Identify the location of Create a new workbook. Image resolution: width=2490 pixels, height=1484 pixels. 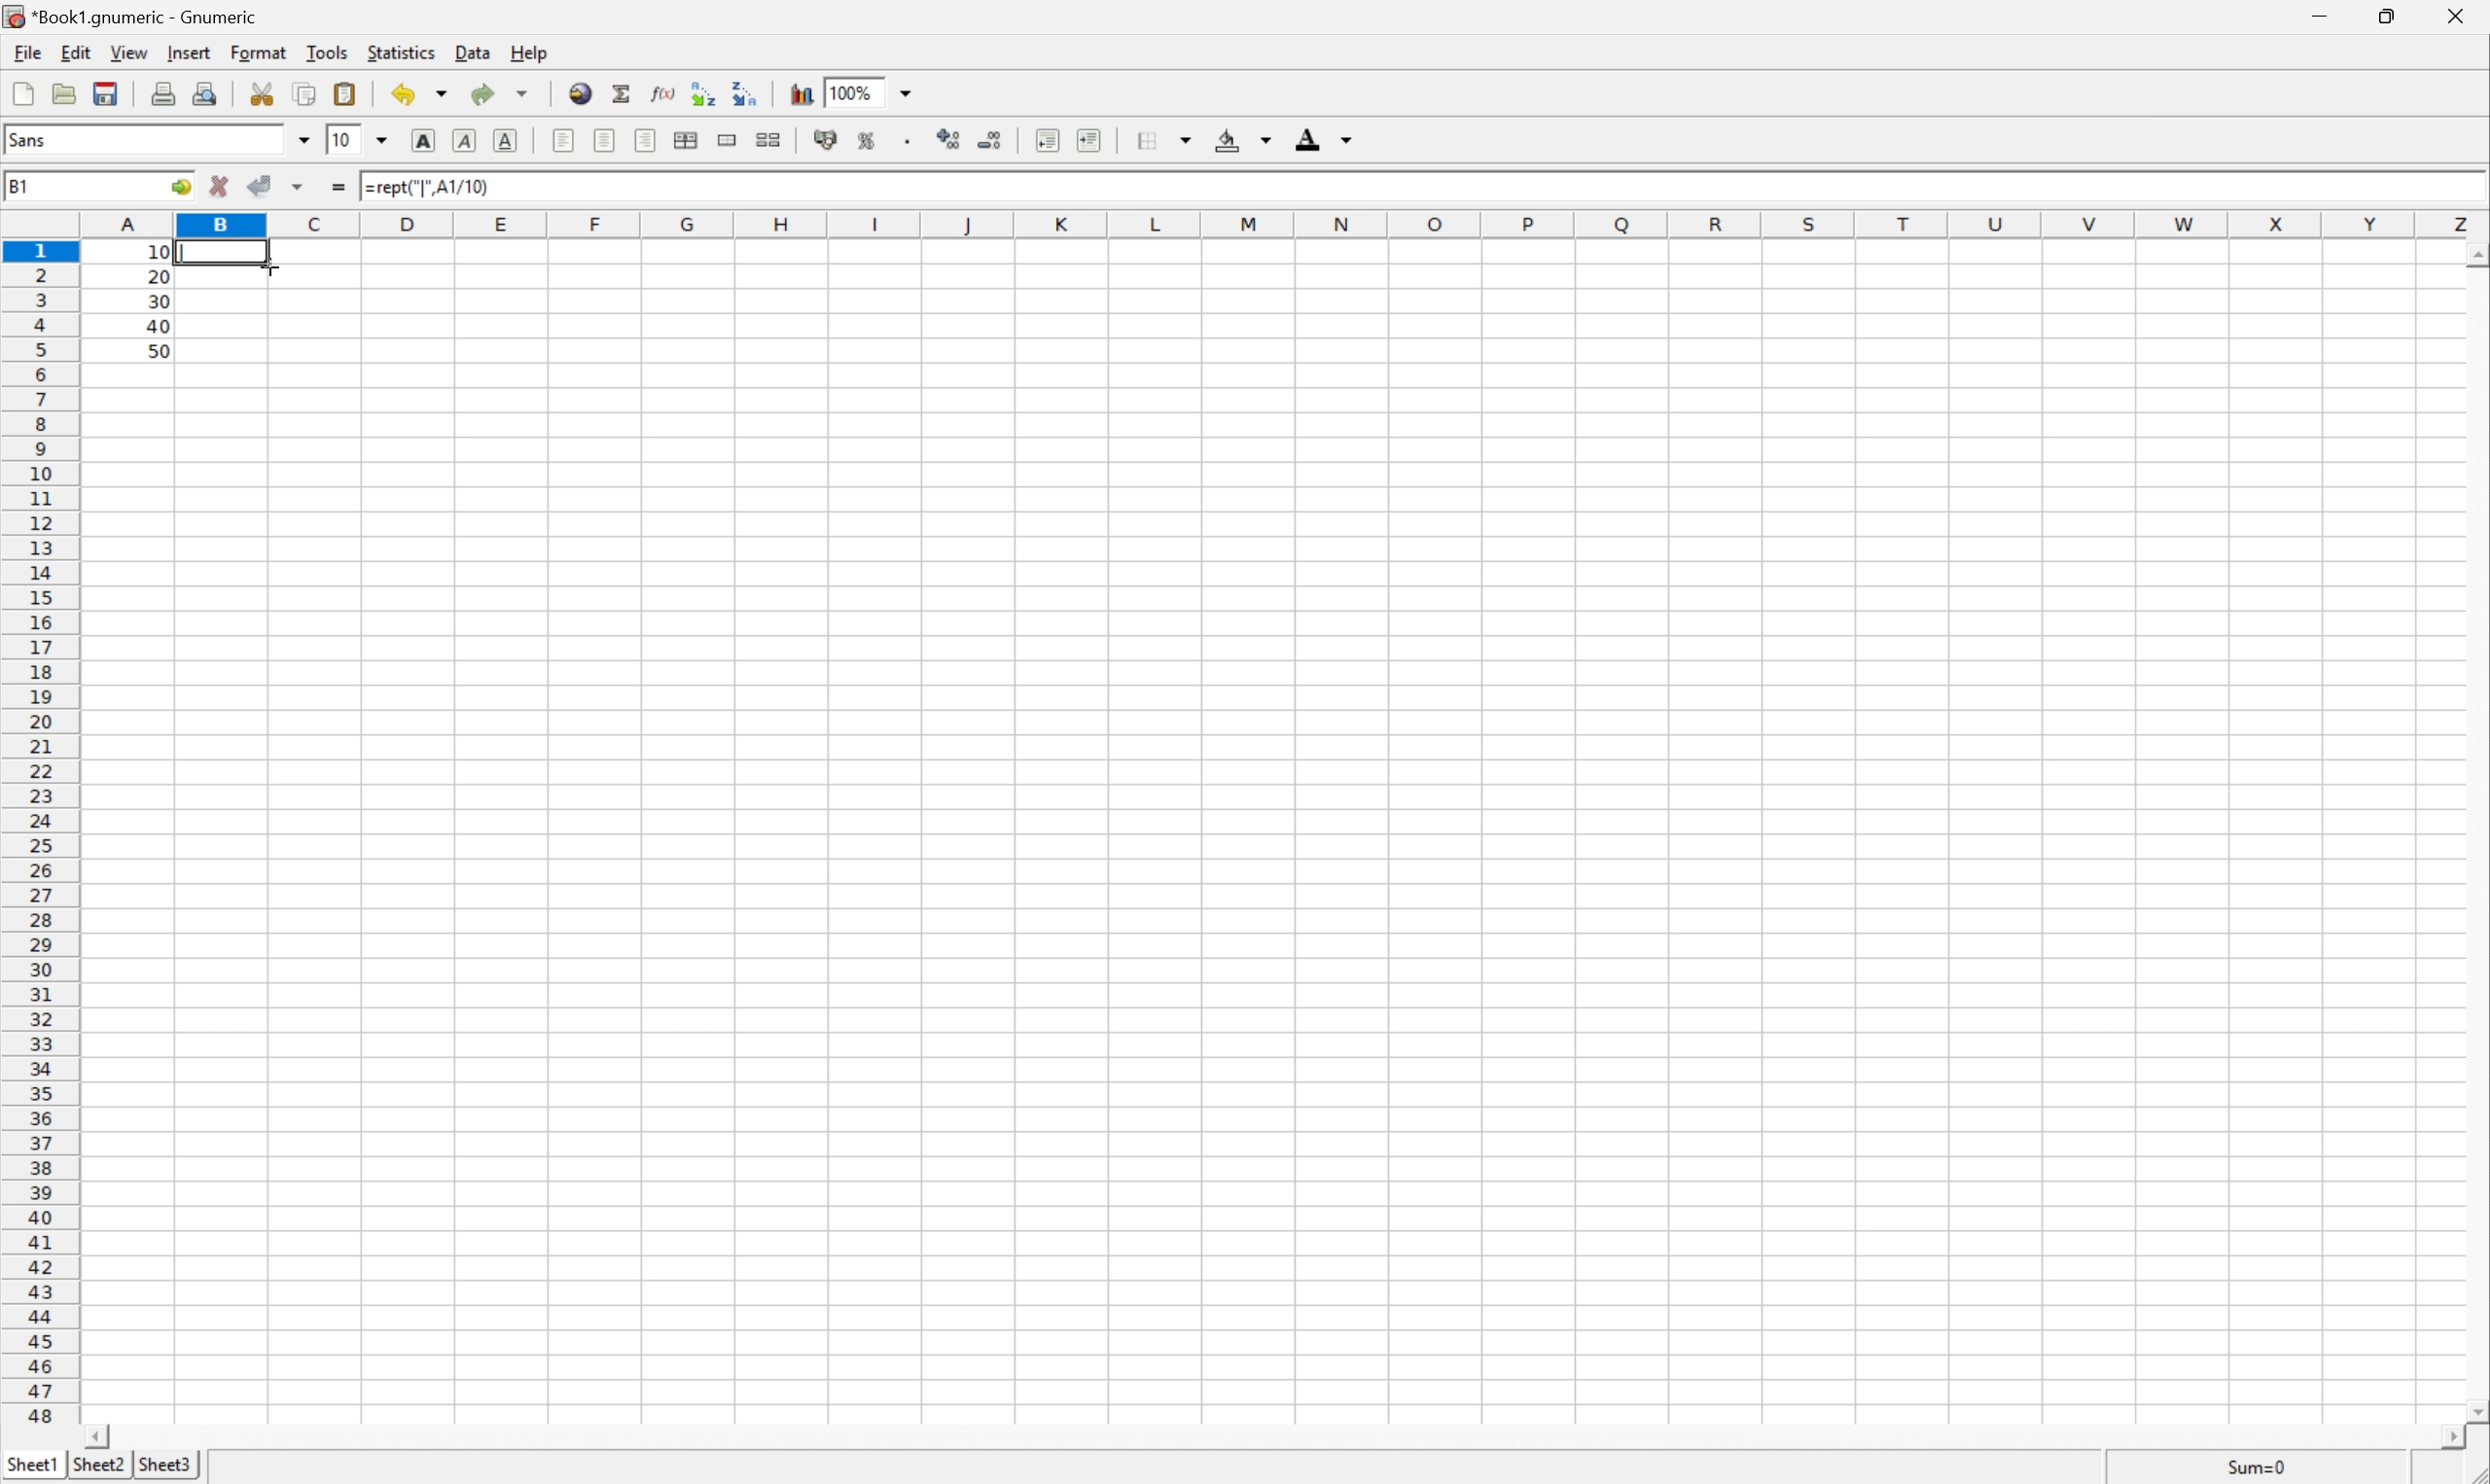
(24, 91).